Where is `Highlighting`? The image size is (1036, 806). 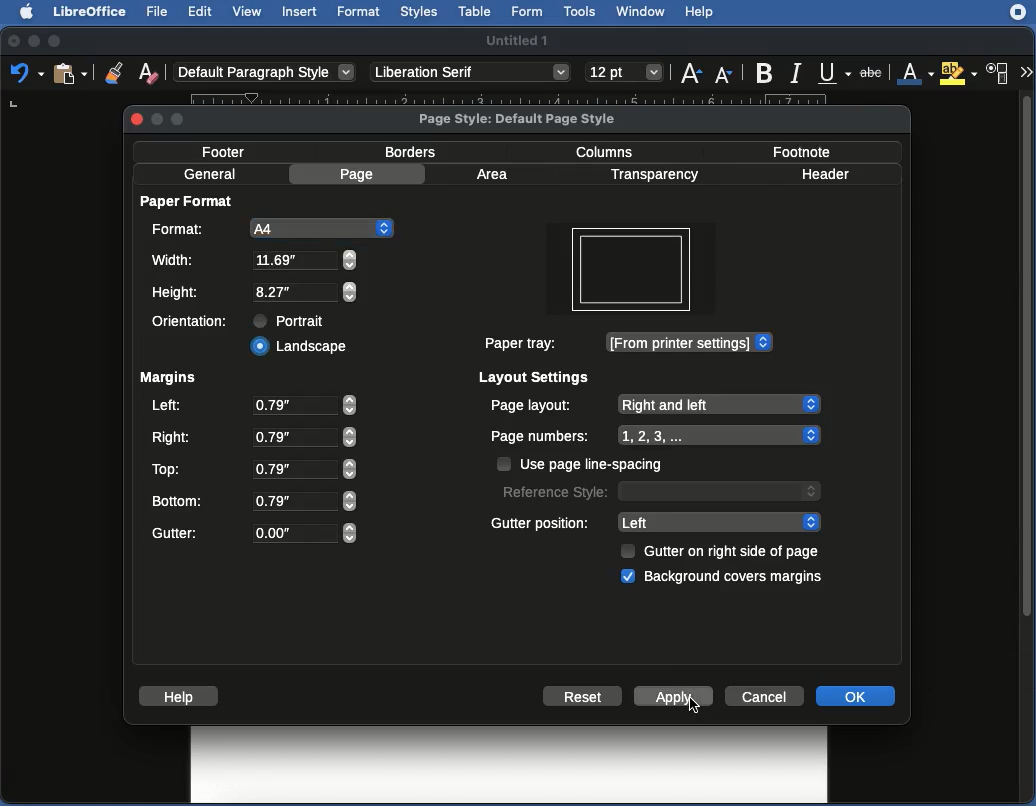 Highlighting is located at coordinates (957, 73).